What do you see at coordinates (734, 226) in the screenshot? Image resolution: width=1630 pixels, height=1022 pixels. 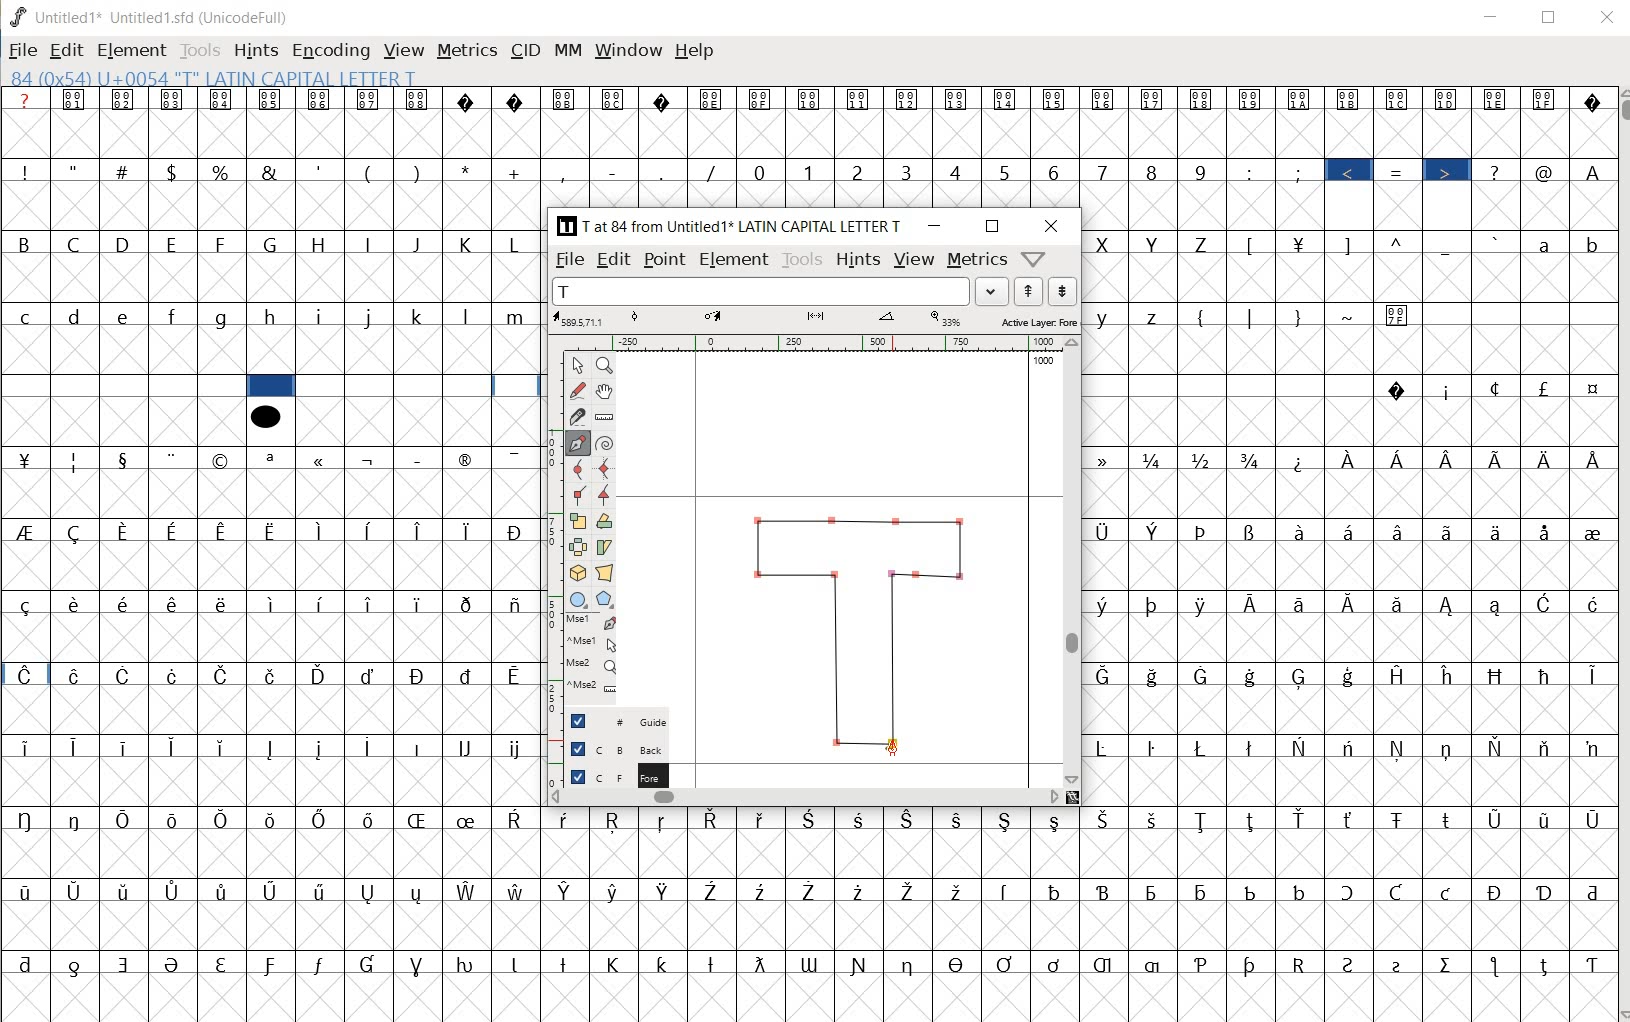 I see `[T] 7 at 84 from Untitled 1* LATIN CAPITAL LETTER T` at bounding box center [734, 226].